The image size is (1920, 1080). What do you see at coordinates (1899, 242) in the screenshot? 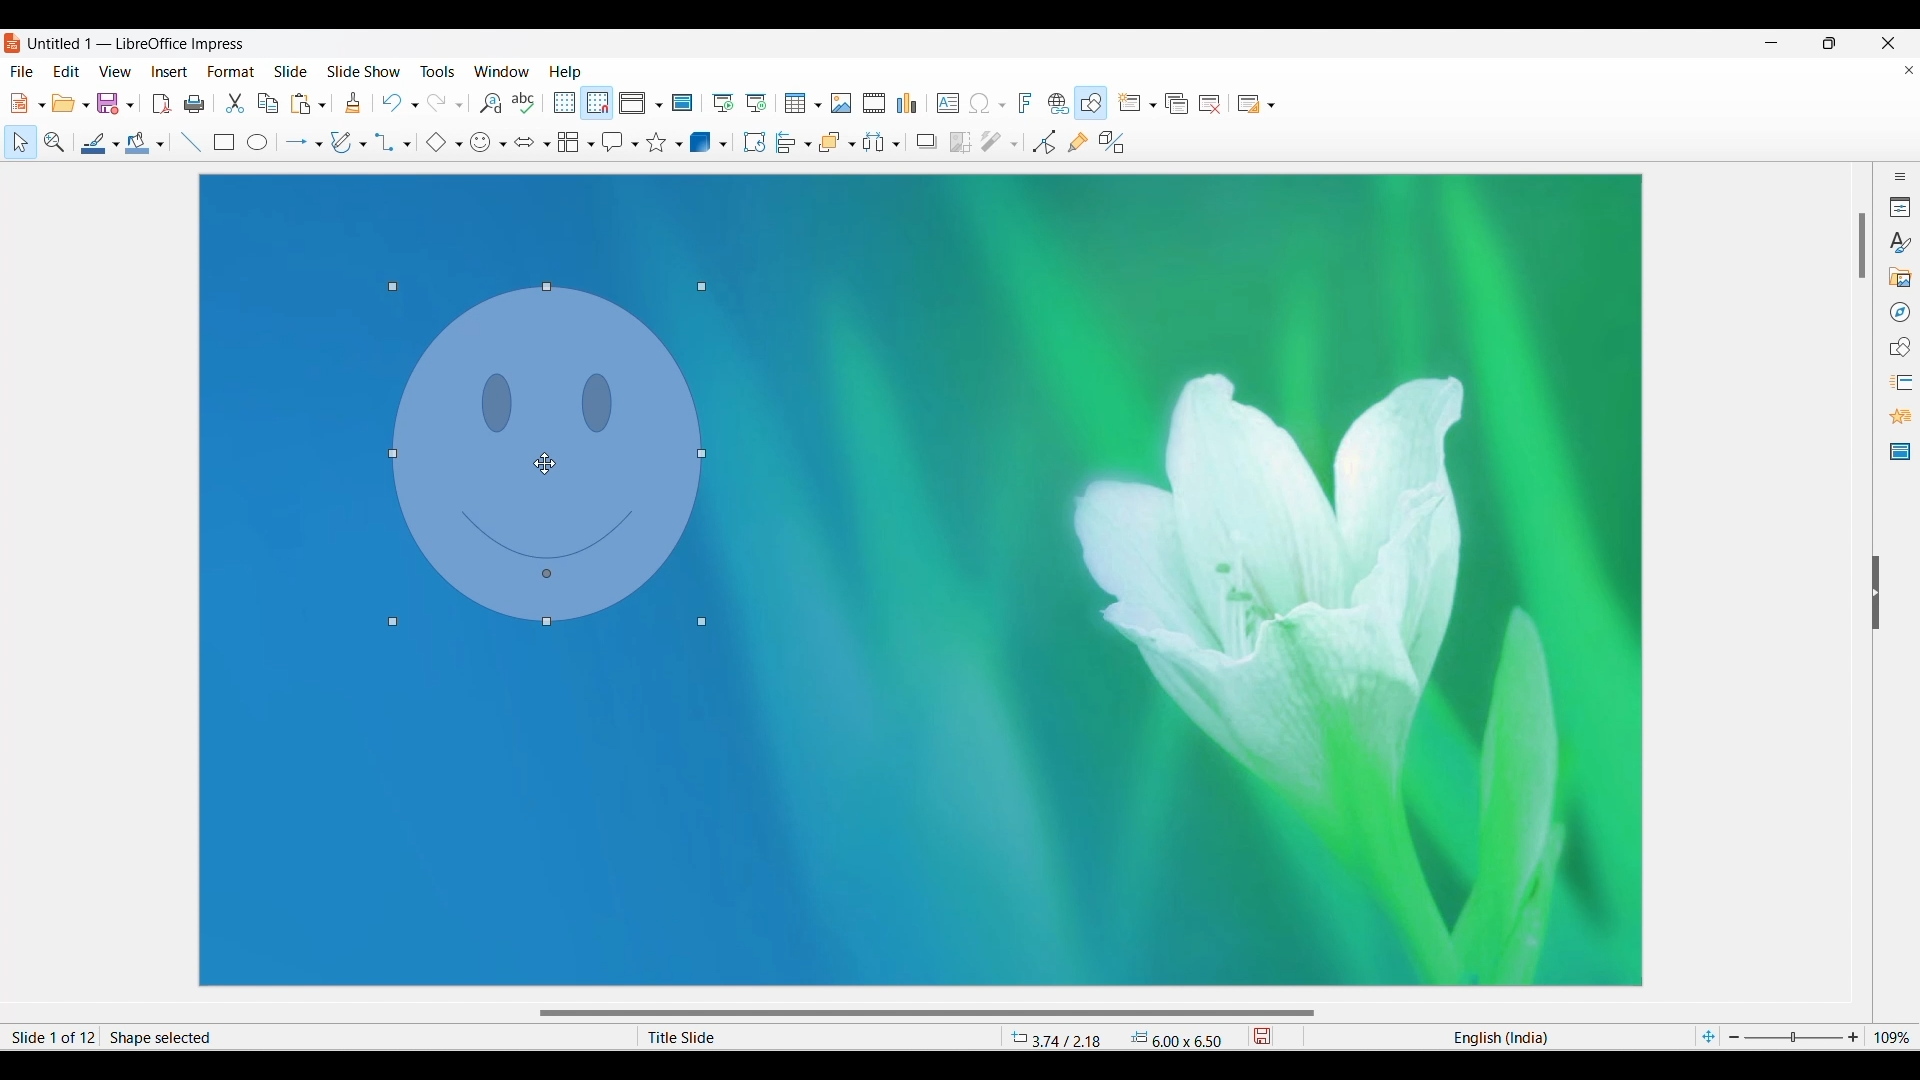
I see `Styles` at bounding box center [1899, 242].